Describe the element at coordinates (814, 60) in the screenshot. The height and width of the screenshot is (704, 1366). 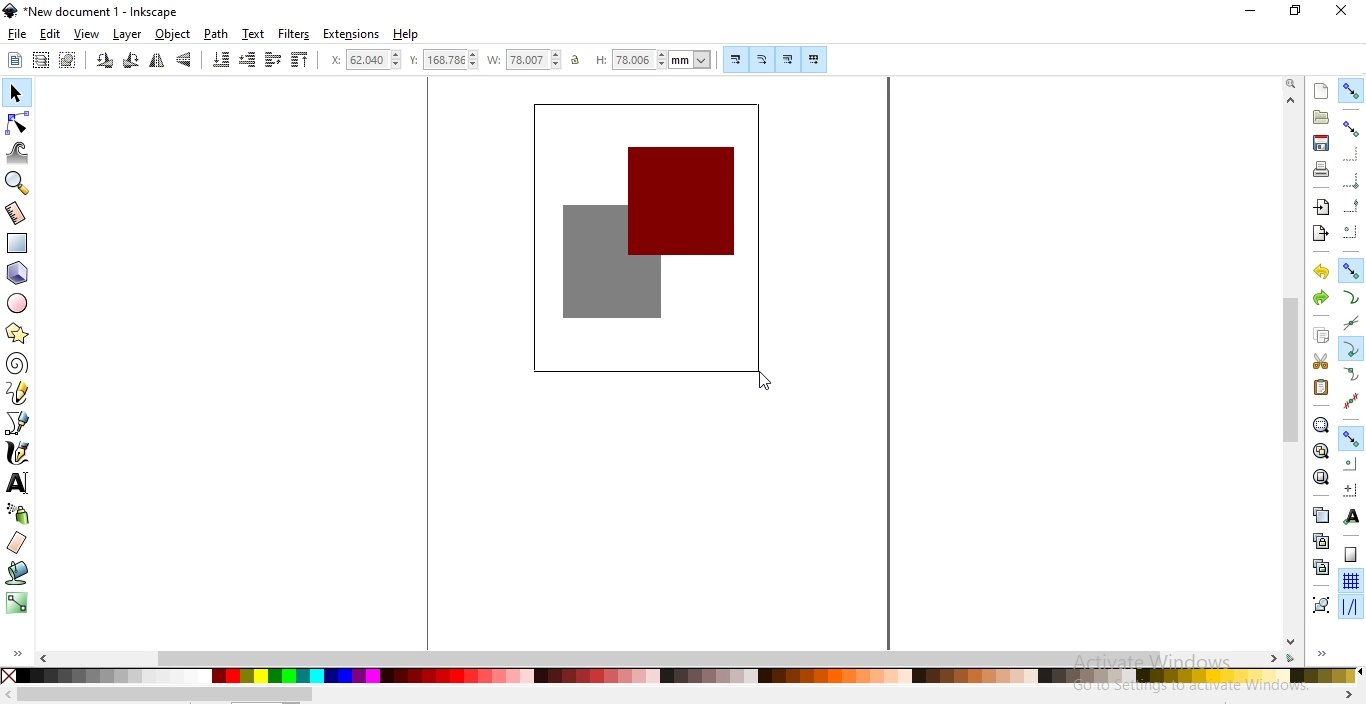
I see `move patterns along with object` at that location.